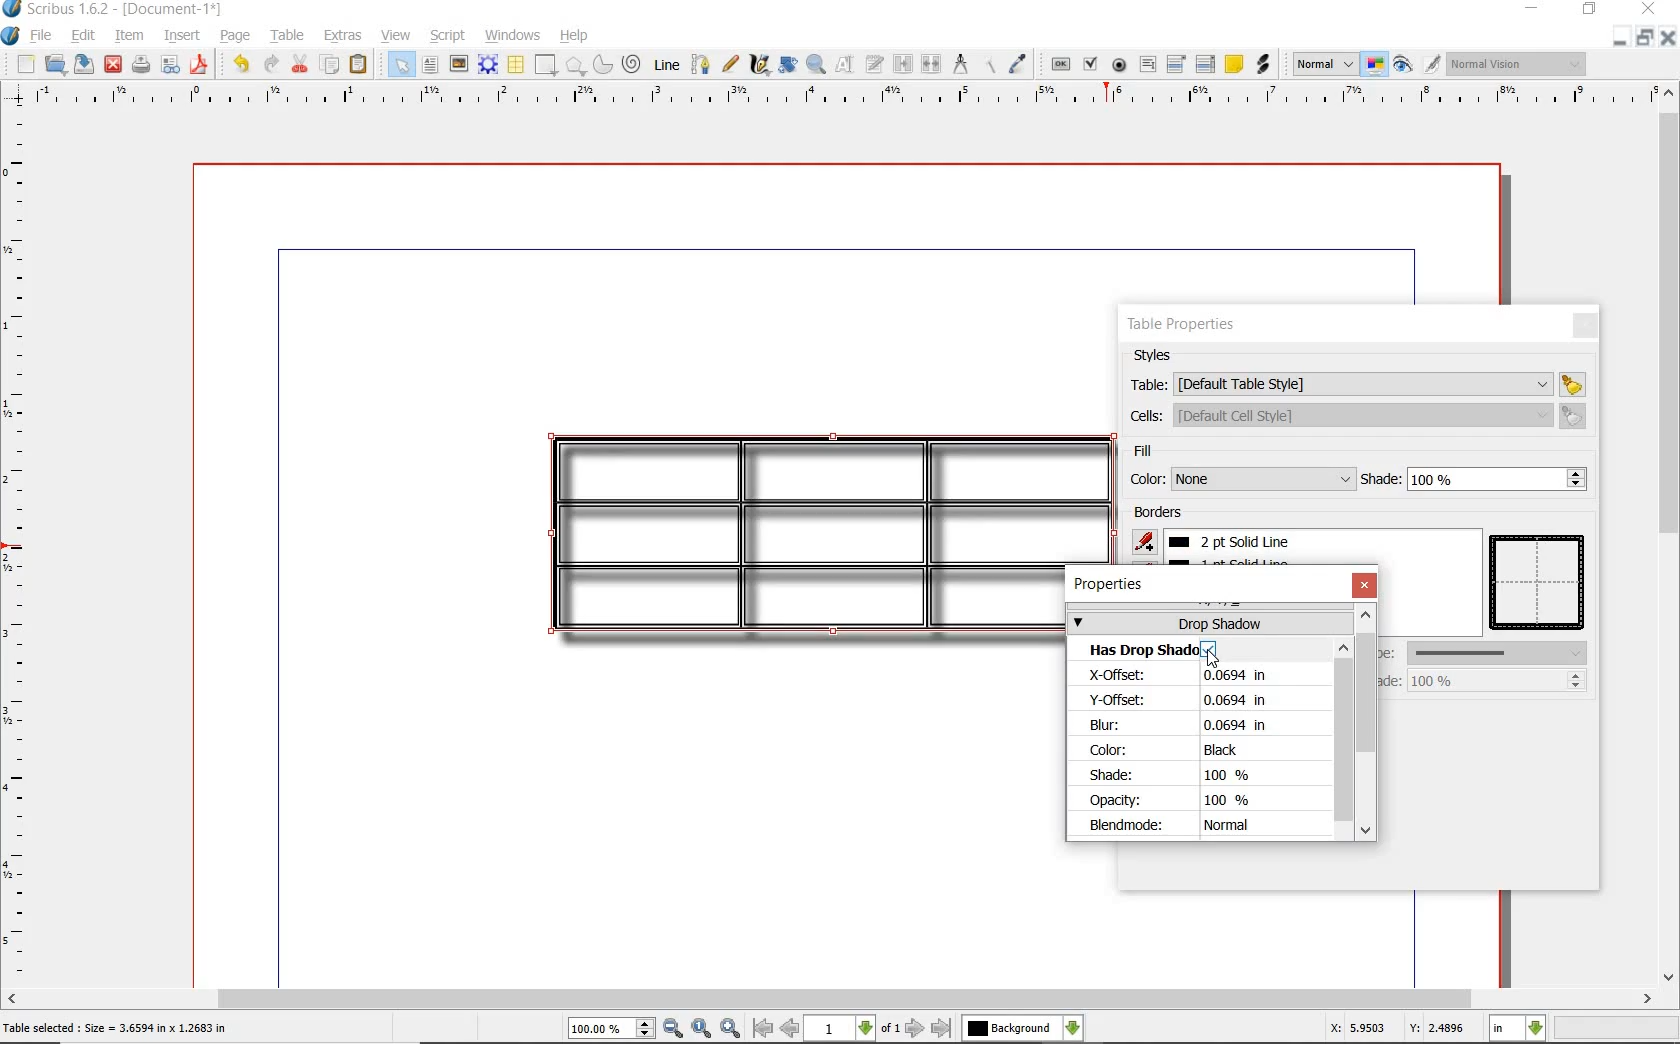 The width and height of the screenshot is (1680, 1044). I want to click on measurements, so click(961, 63).